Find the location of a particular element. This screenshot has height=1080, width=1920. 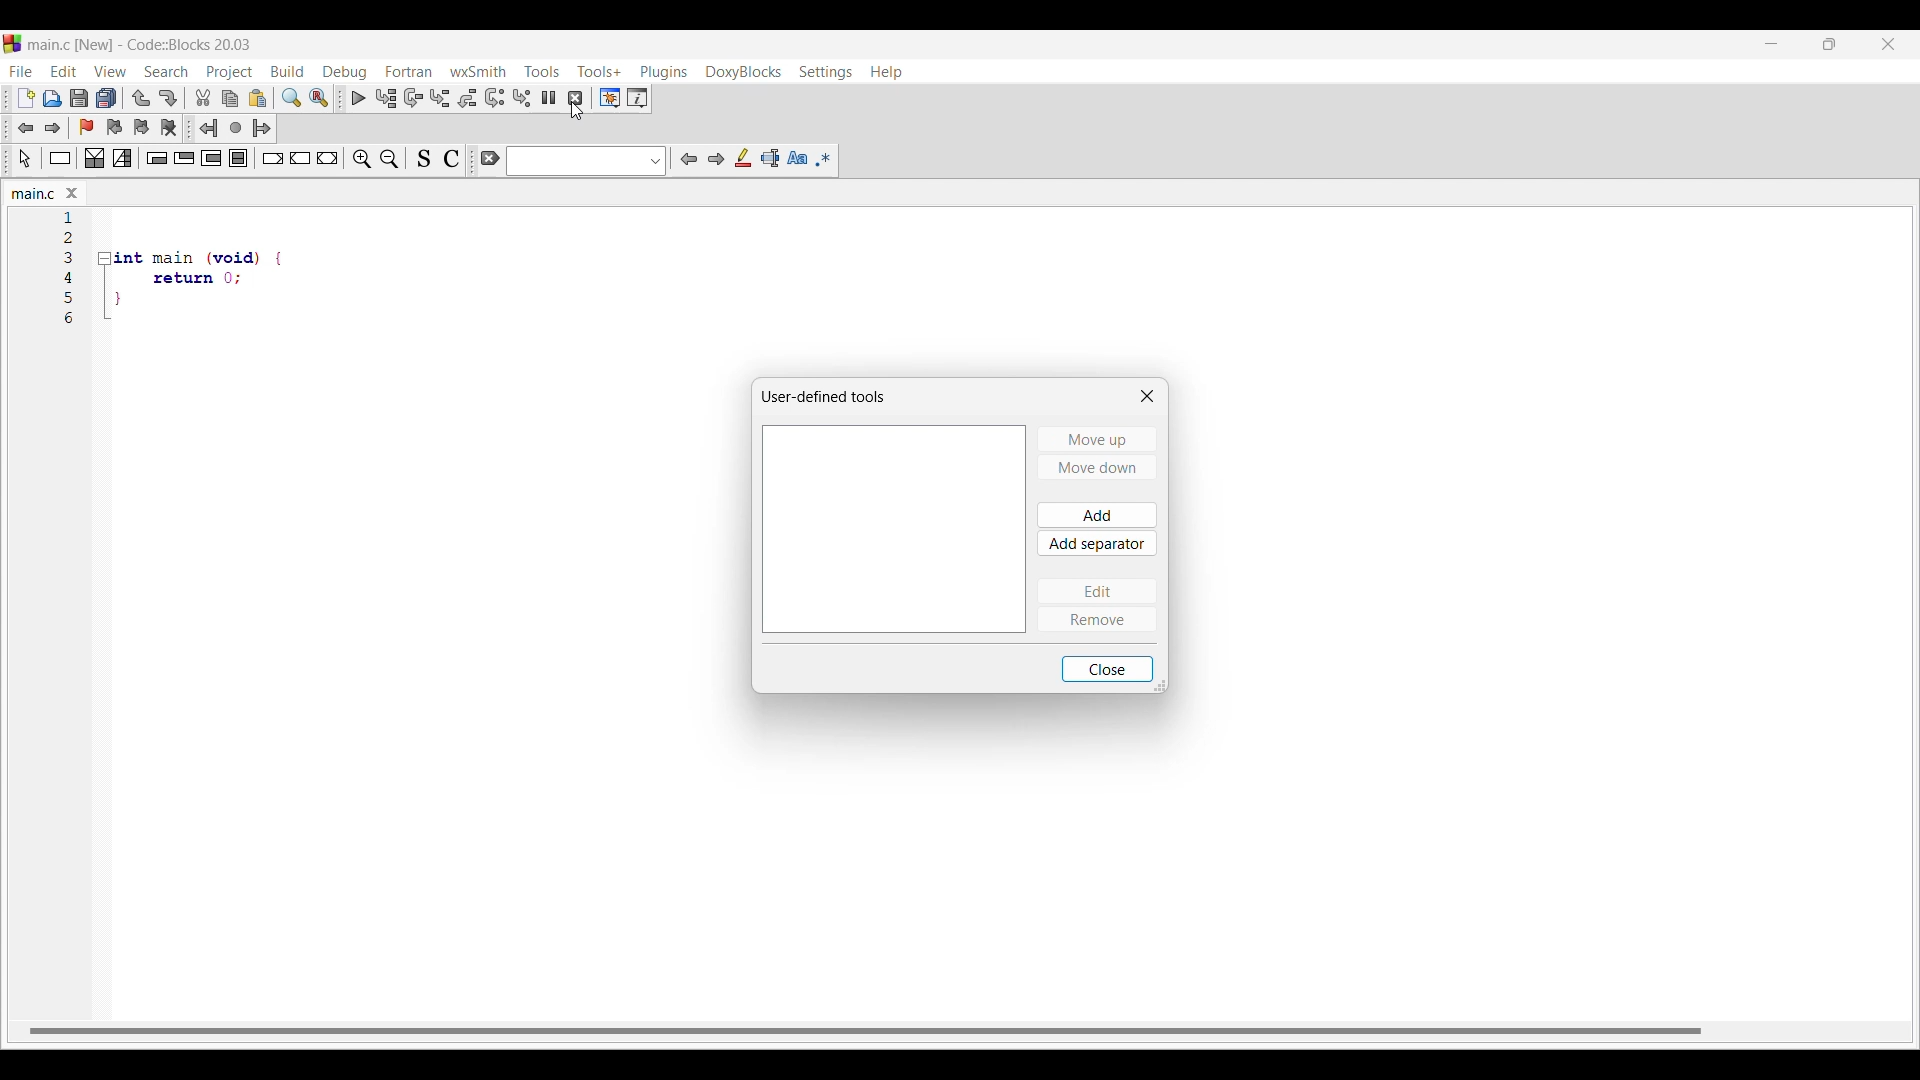

Jump forward is located at coordinates (262, 128).